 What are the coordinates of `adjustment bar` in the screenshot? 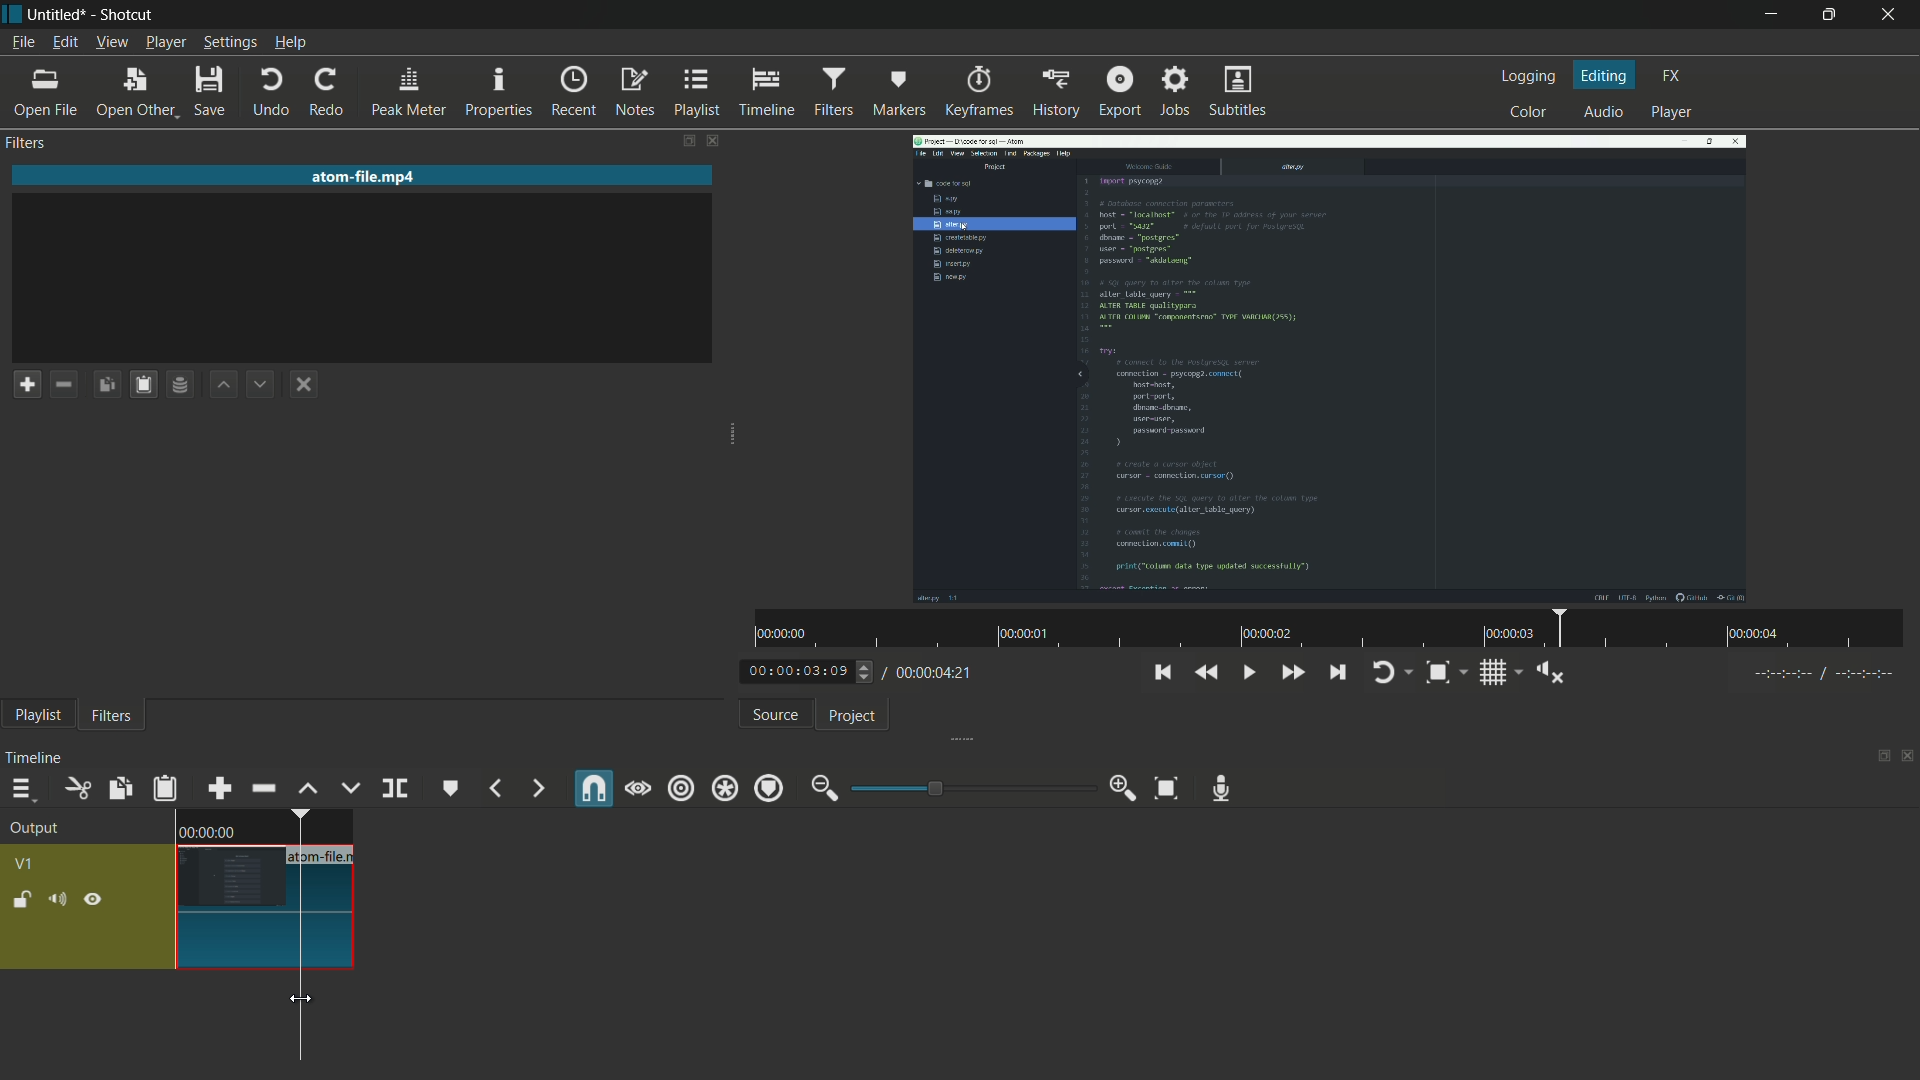 It's located at (970, 788).